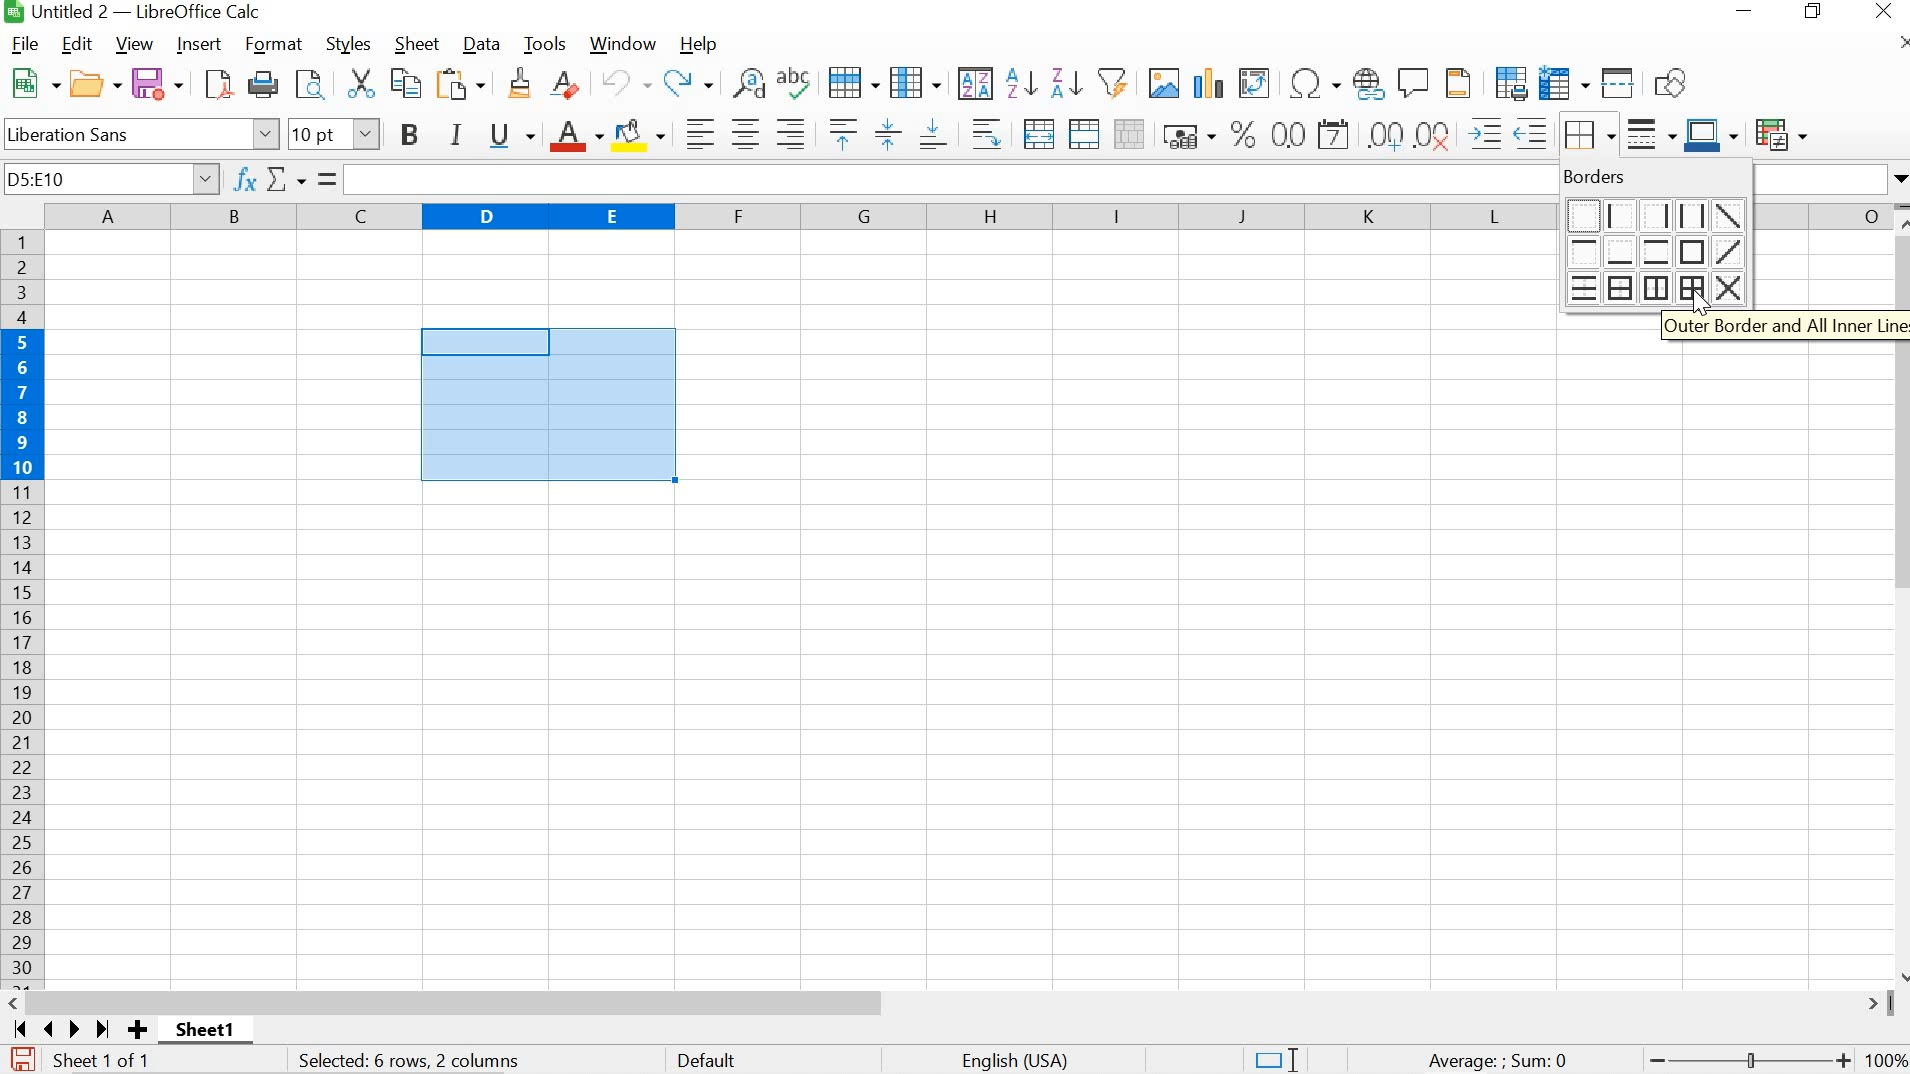 The width and height of the screenshot is (1910, 1074). What do you see at coordinates (60, 1029) in the screenshot?
I see `scroll to previous or next sheet` at bounding box center [60, 1029].